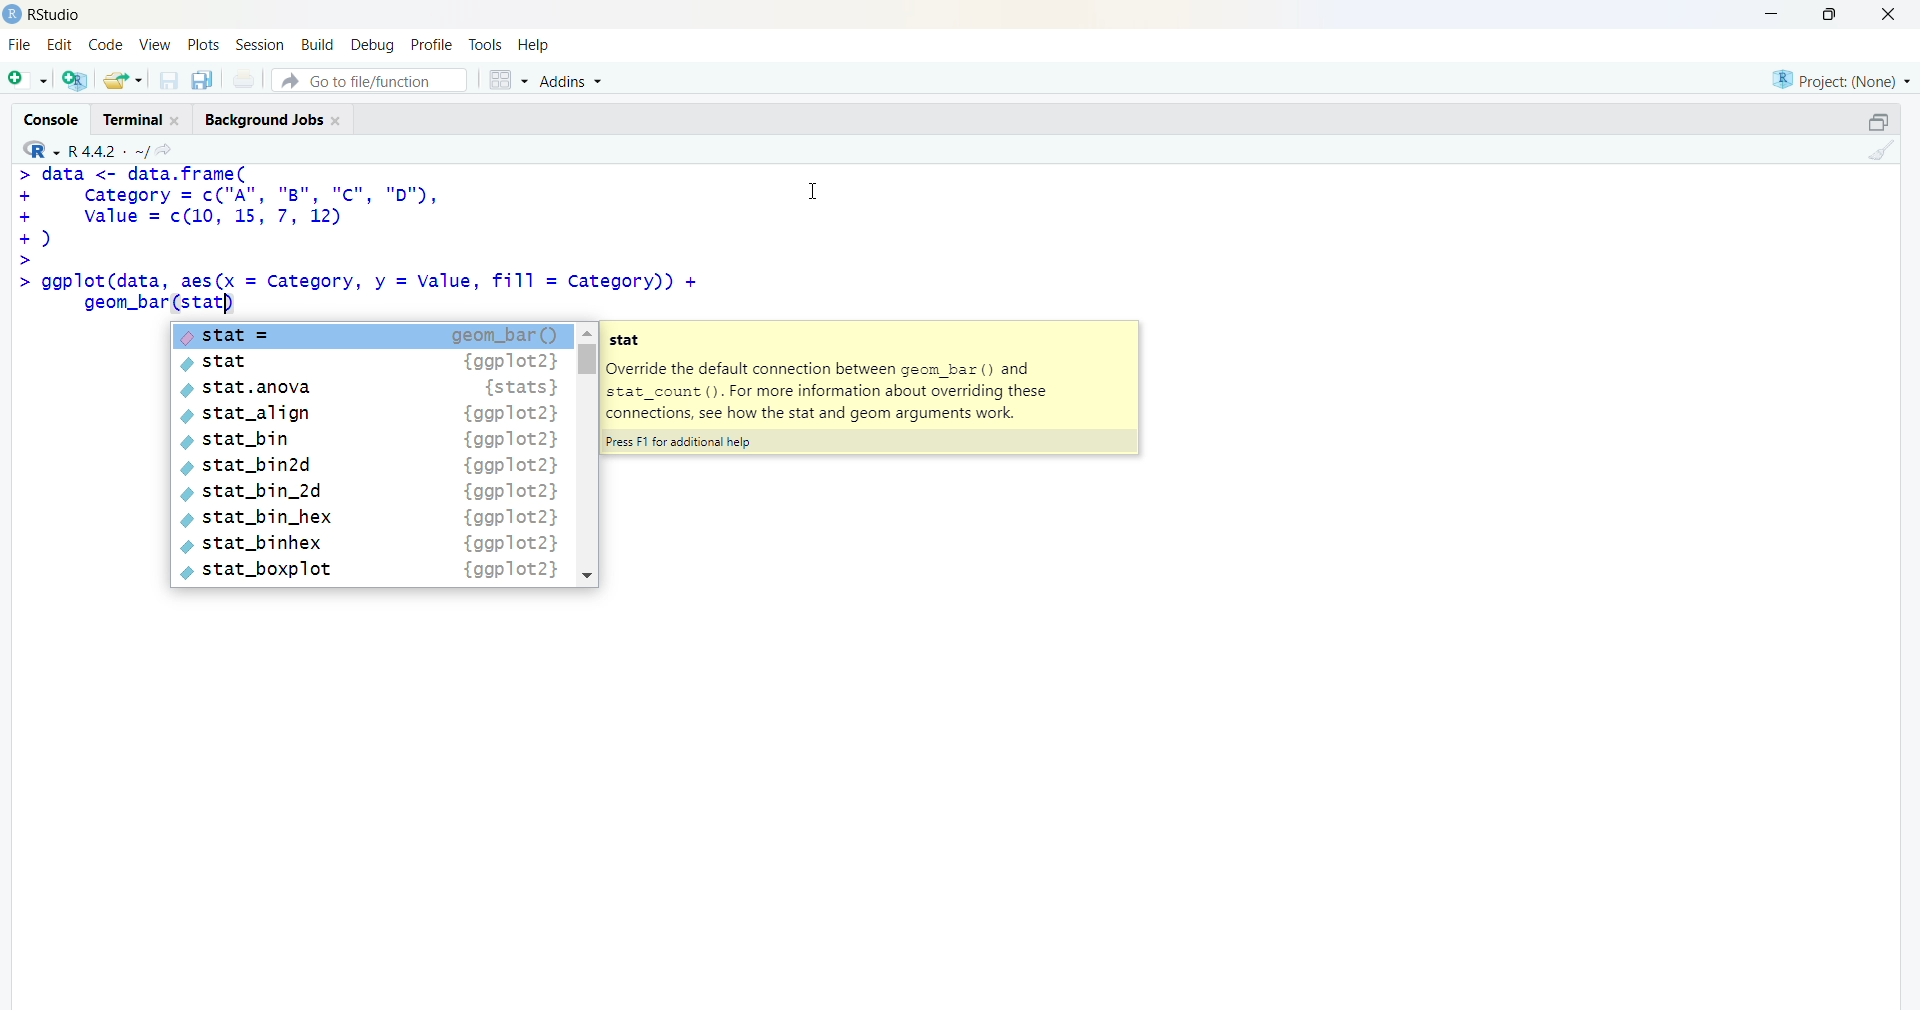 The width and height of the screenshot is (1920, 1010). Describe the element at coordinates (169, 150) in the screenshot. I see `go to directiory` at that location.